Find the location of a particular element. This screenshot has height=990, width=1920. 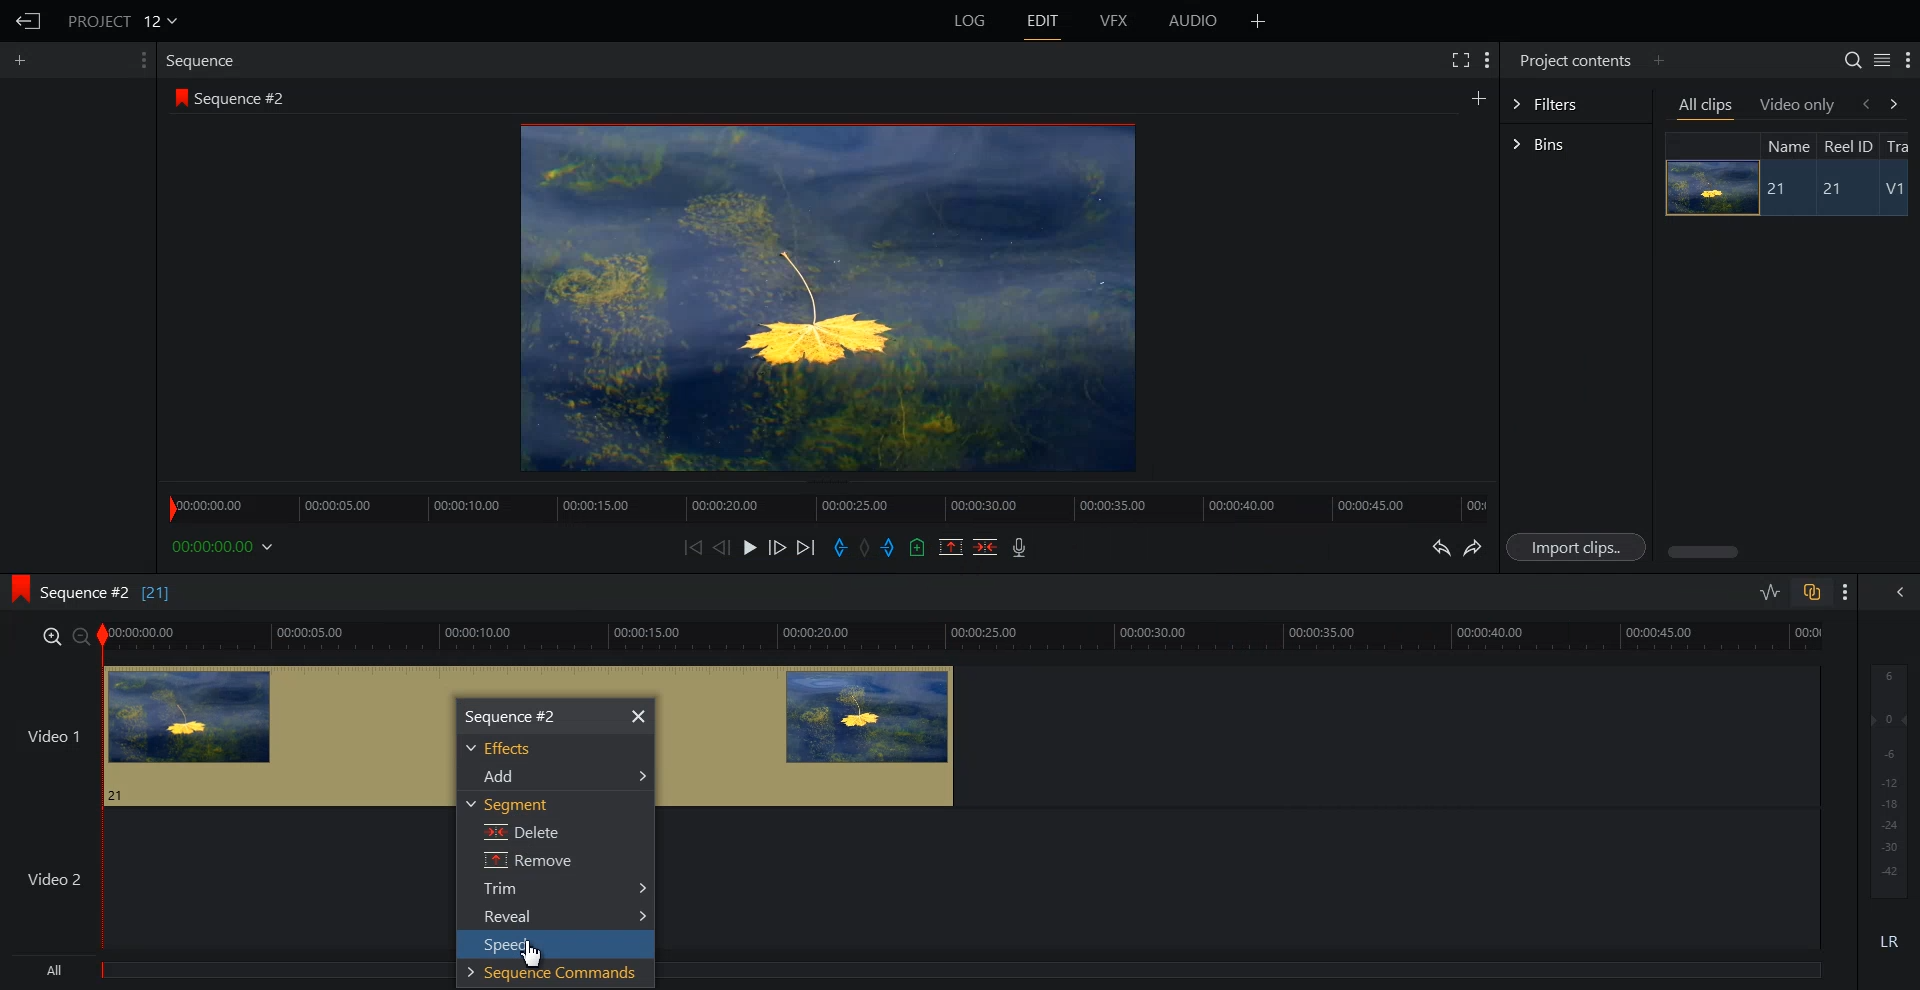

Bins is located at coordinates (1576, 146).